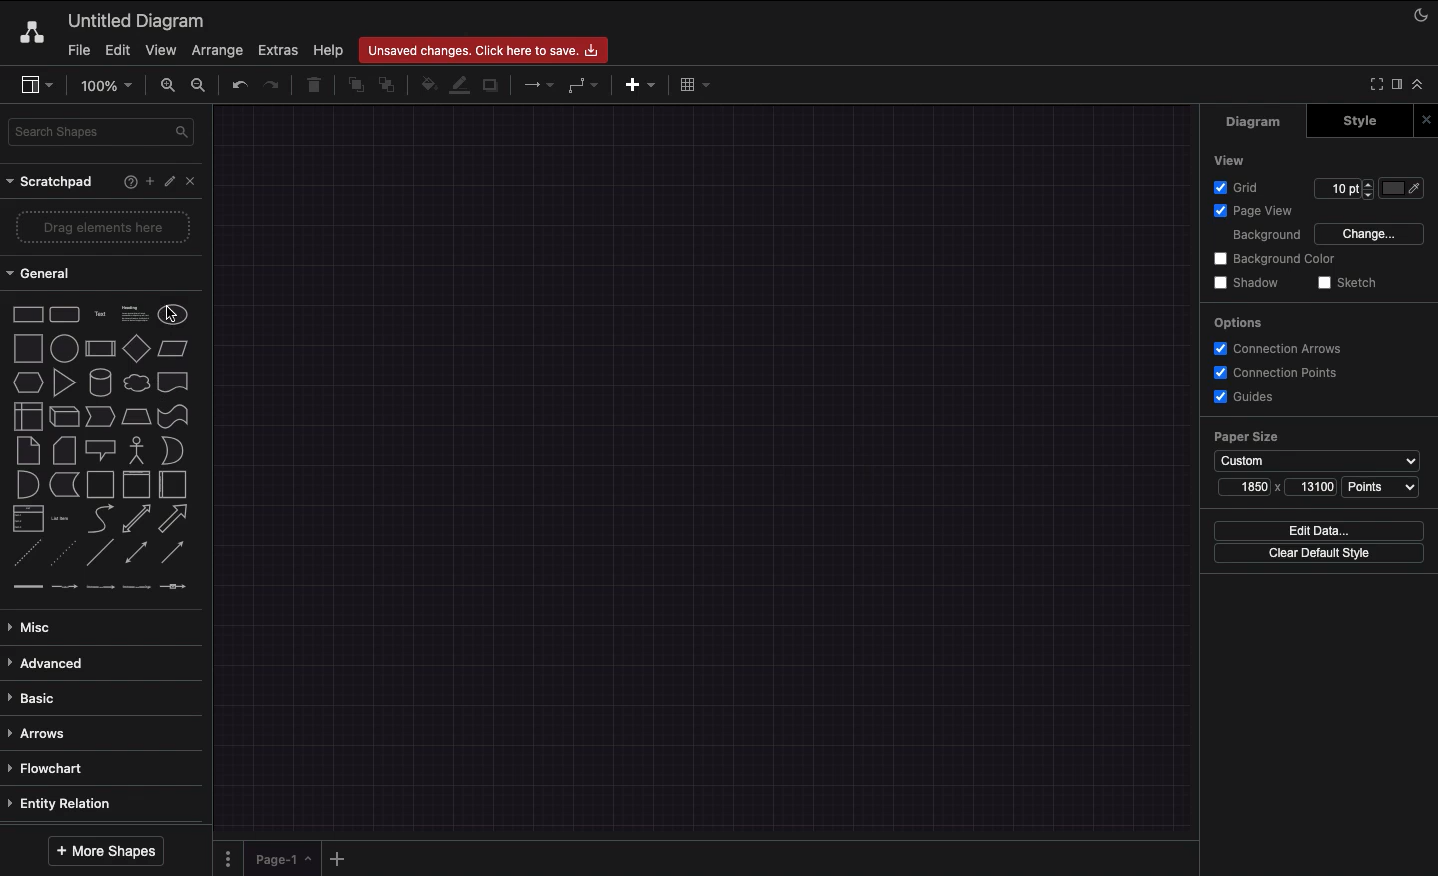 This screenshot has height=876, width=1438. What do you see at coordinates (137, 483) in the screenshot?
I see `Vertical container` at bounding box center [137, 483].